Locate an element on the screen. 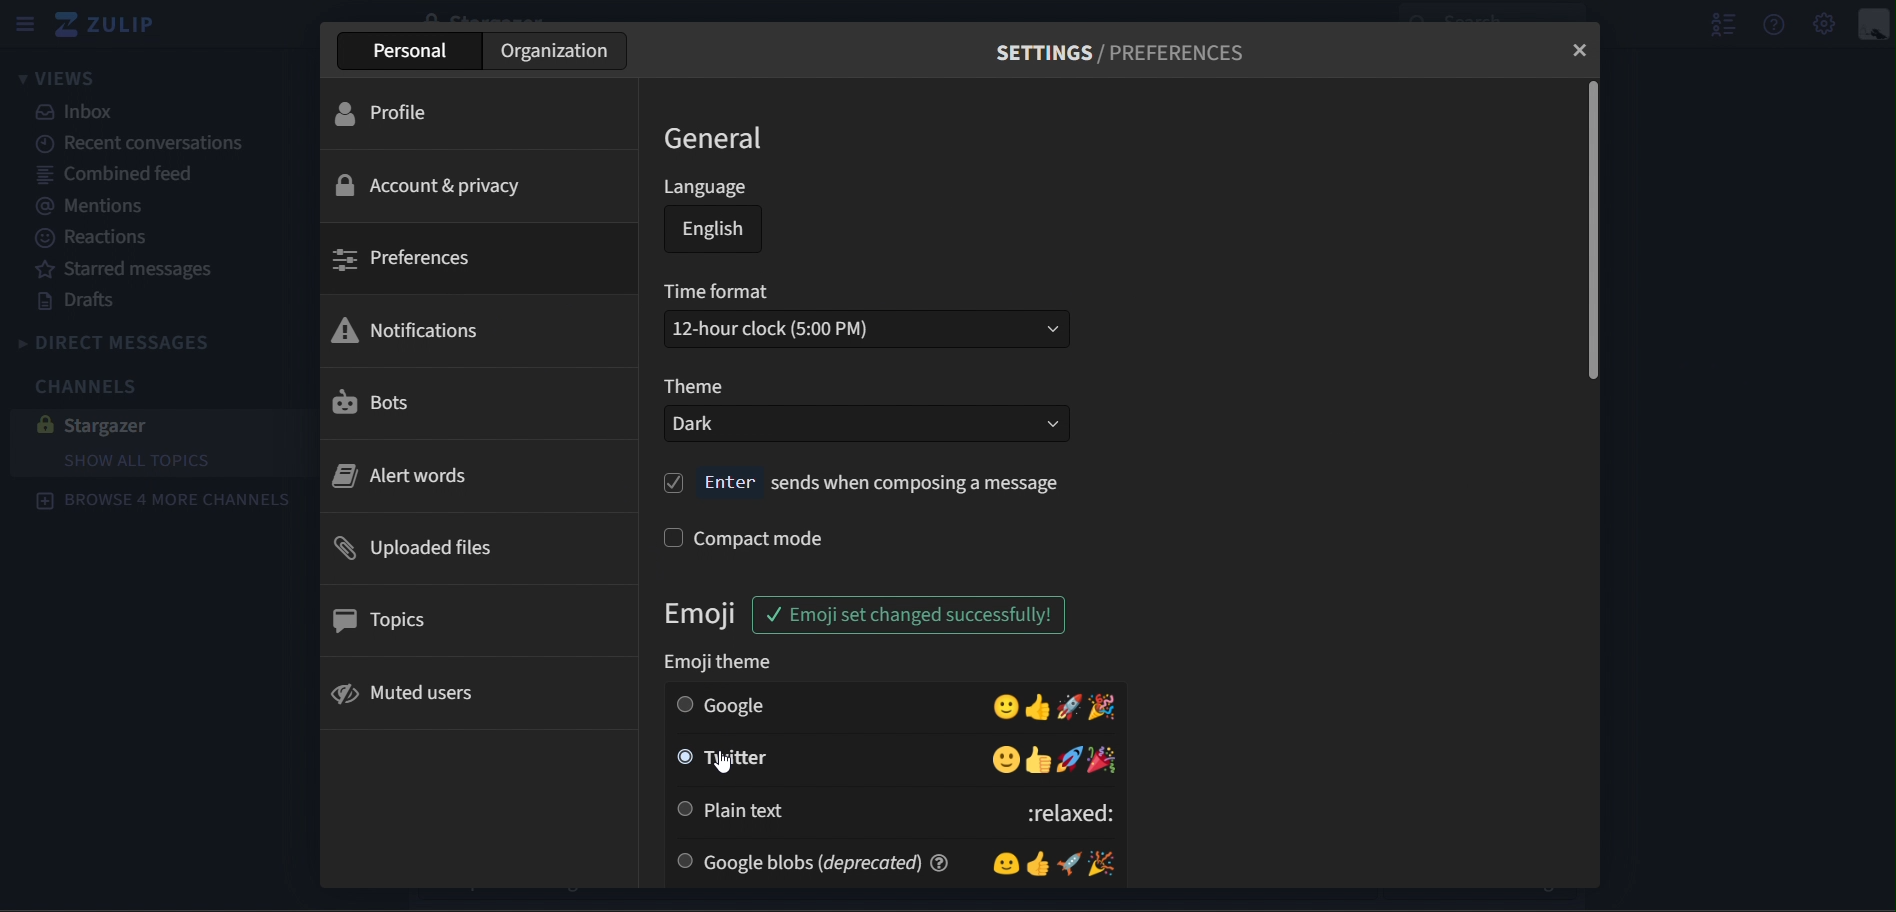 The image size is (1896, 912). language is located at coordinates (707, 189).